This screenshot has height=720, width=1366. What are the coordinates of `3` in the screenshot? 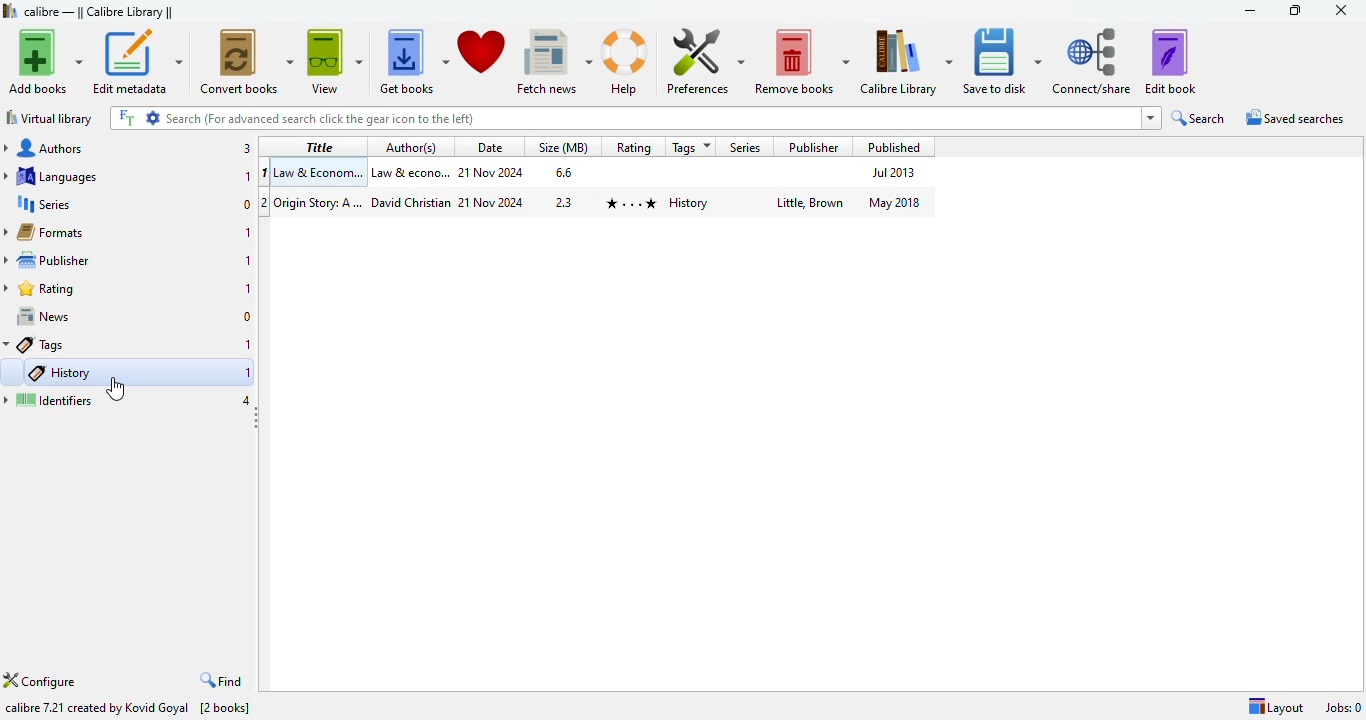 It's located at (247, 149).